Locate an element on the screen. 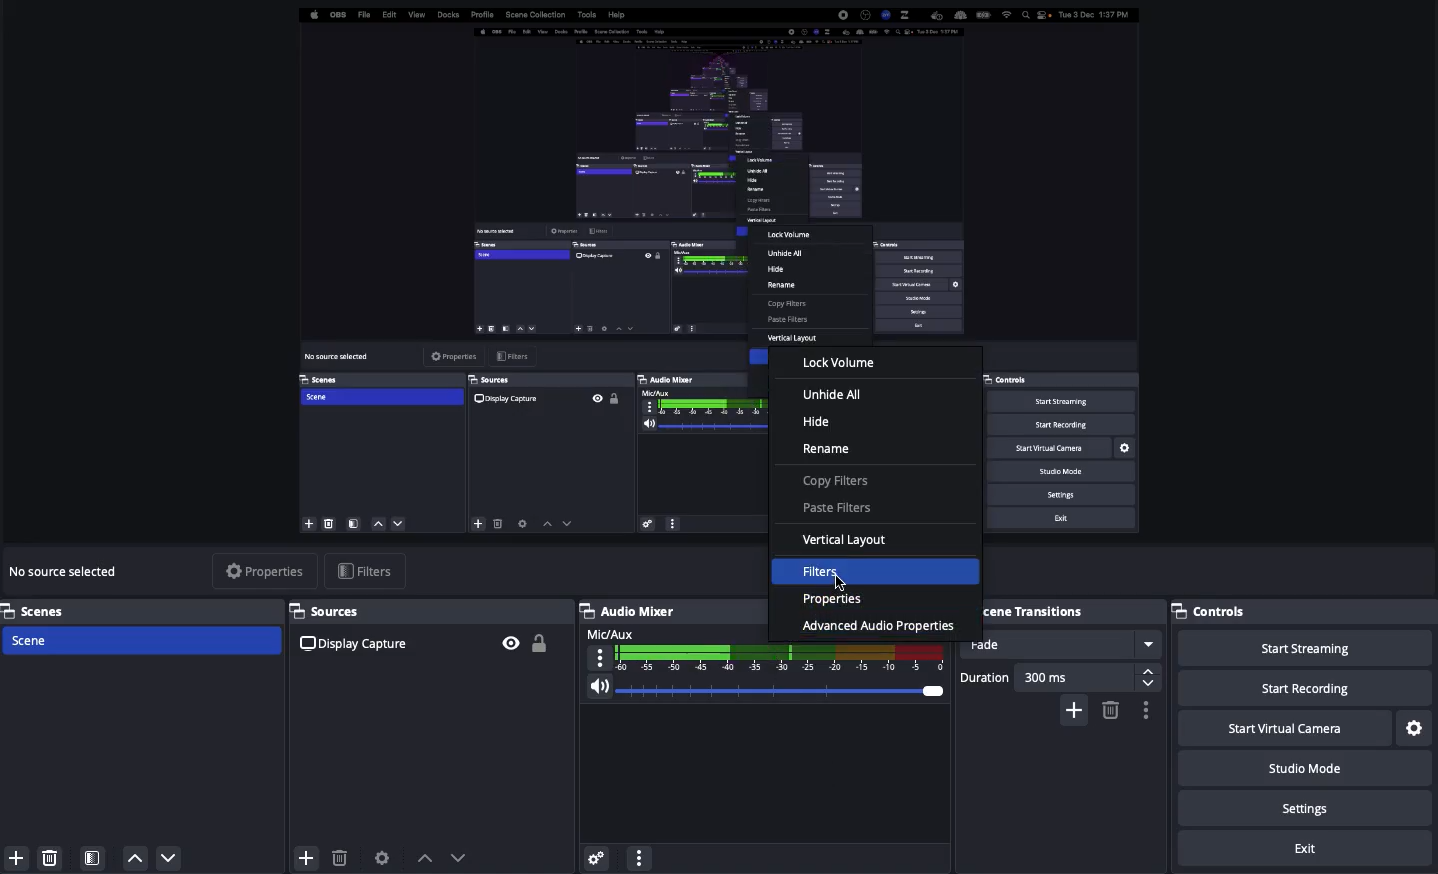 This screenshot has height=874, width=1438. Display capture is located at coordinates (359, 643).